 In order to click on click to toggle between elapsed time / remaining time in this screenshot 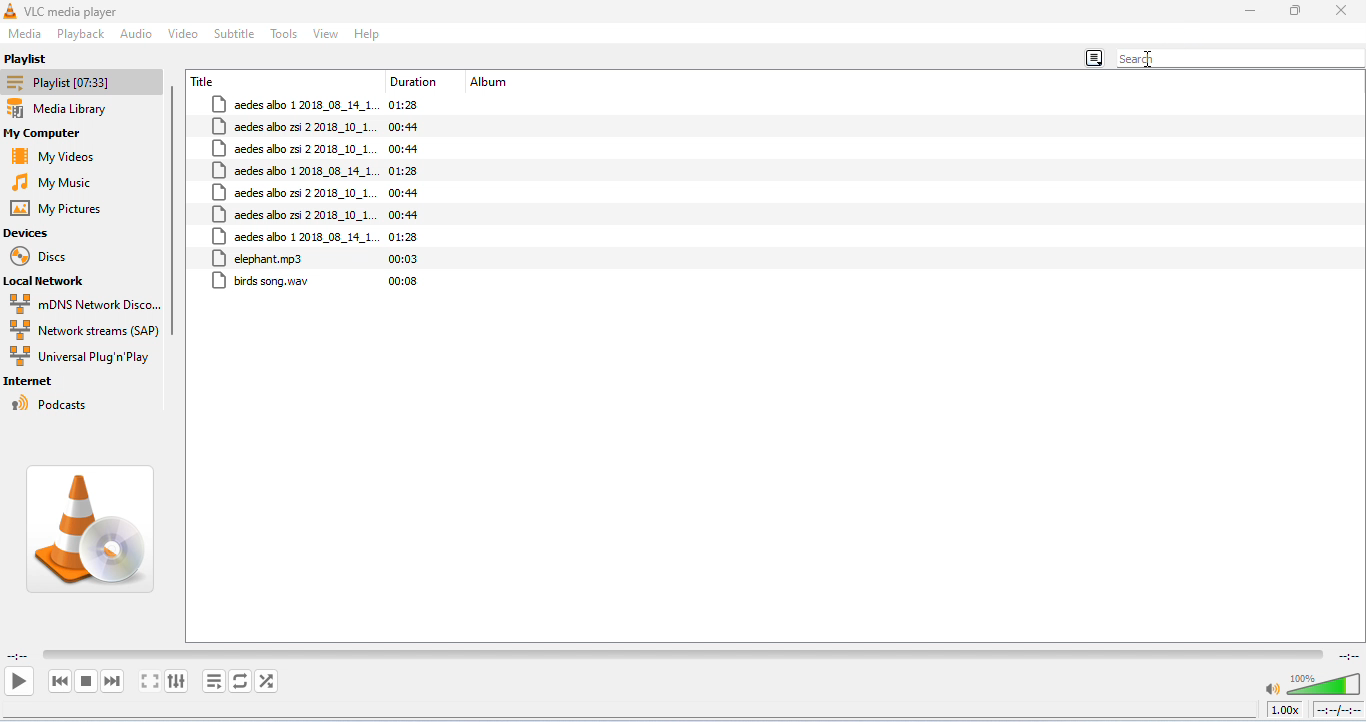, I will do `click(1337, 710)`.